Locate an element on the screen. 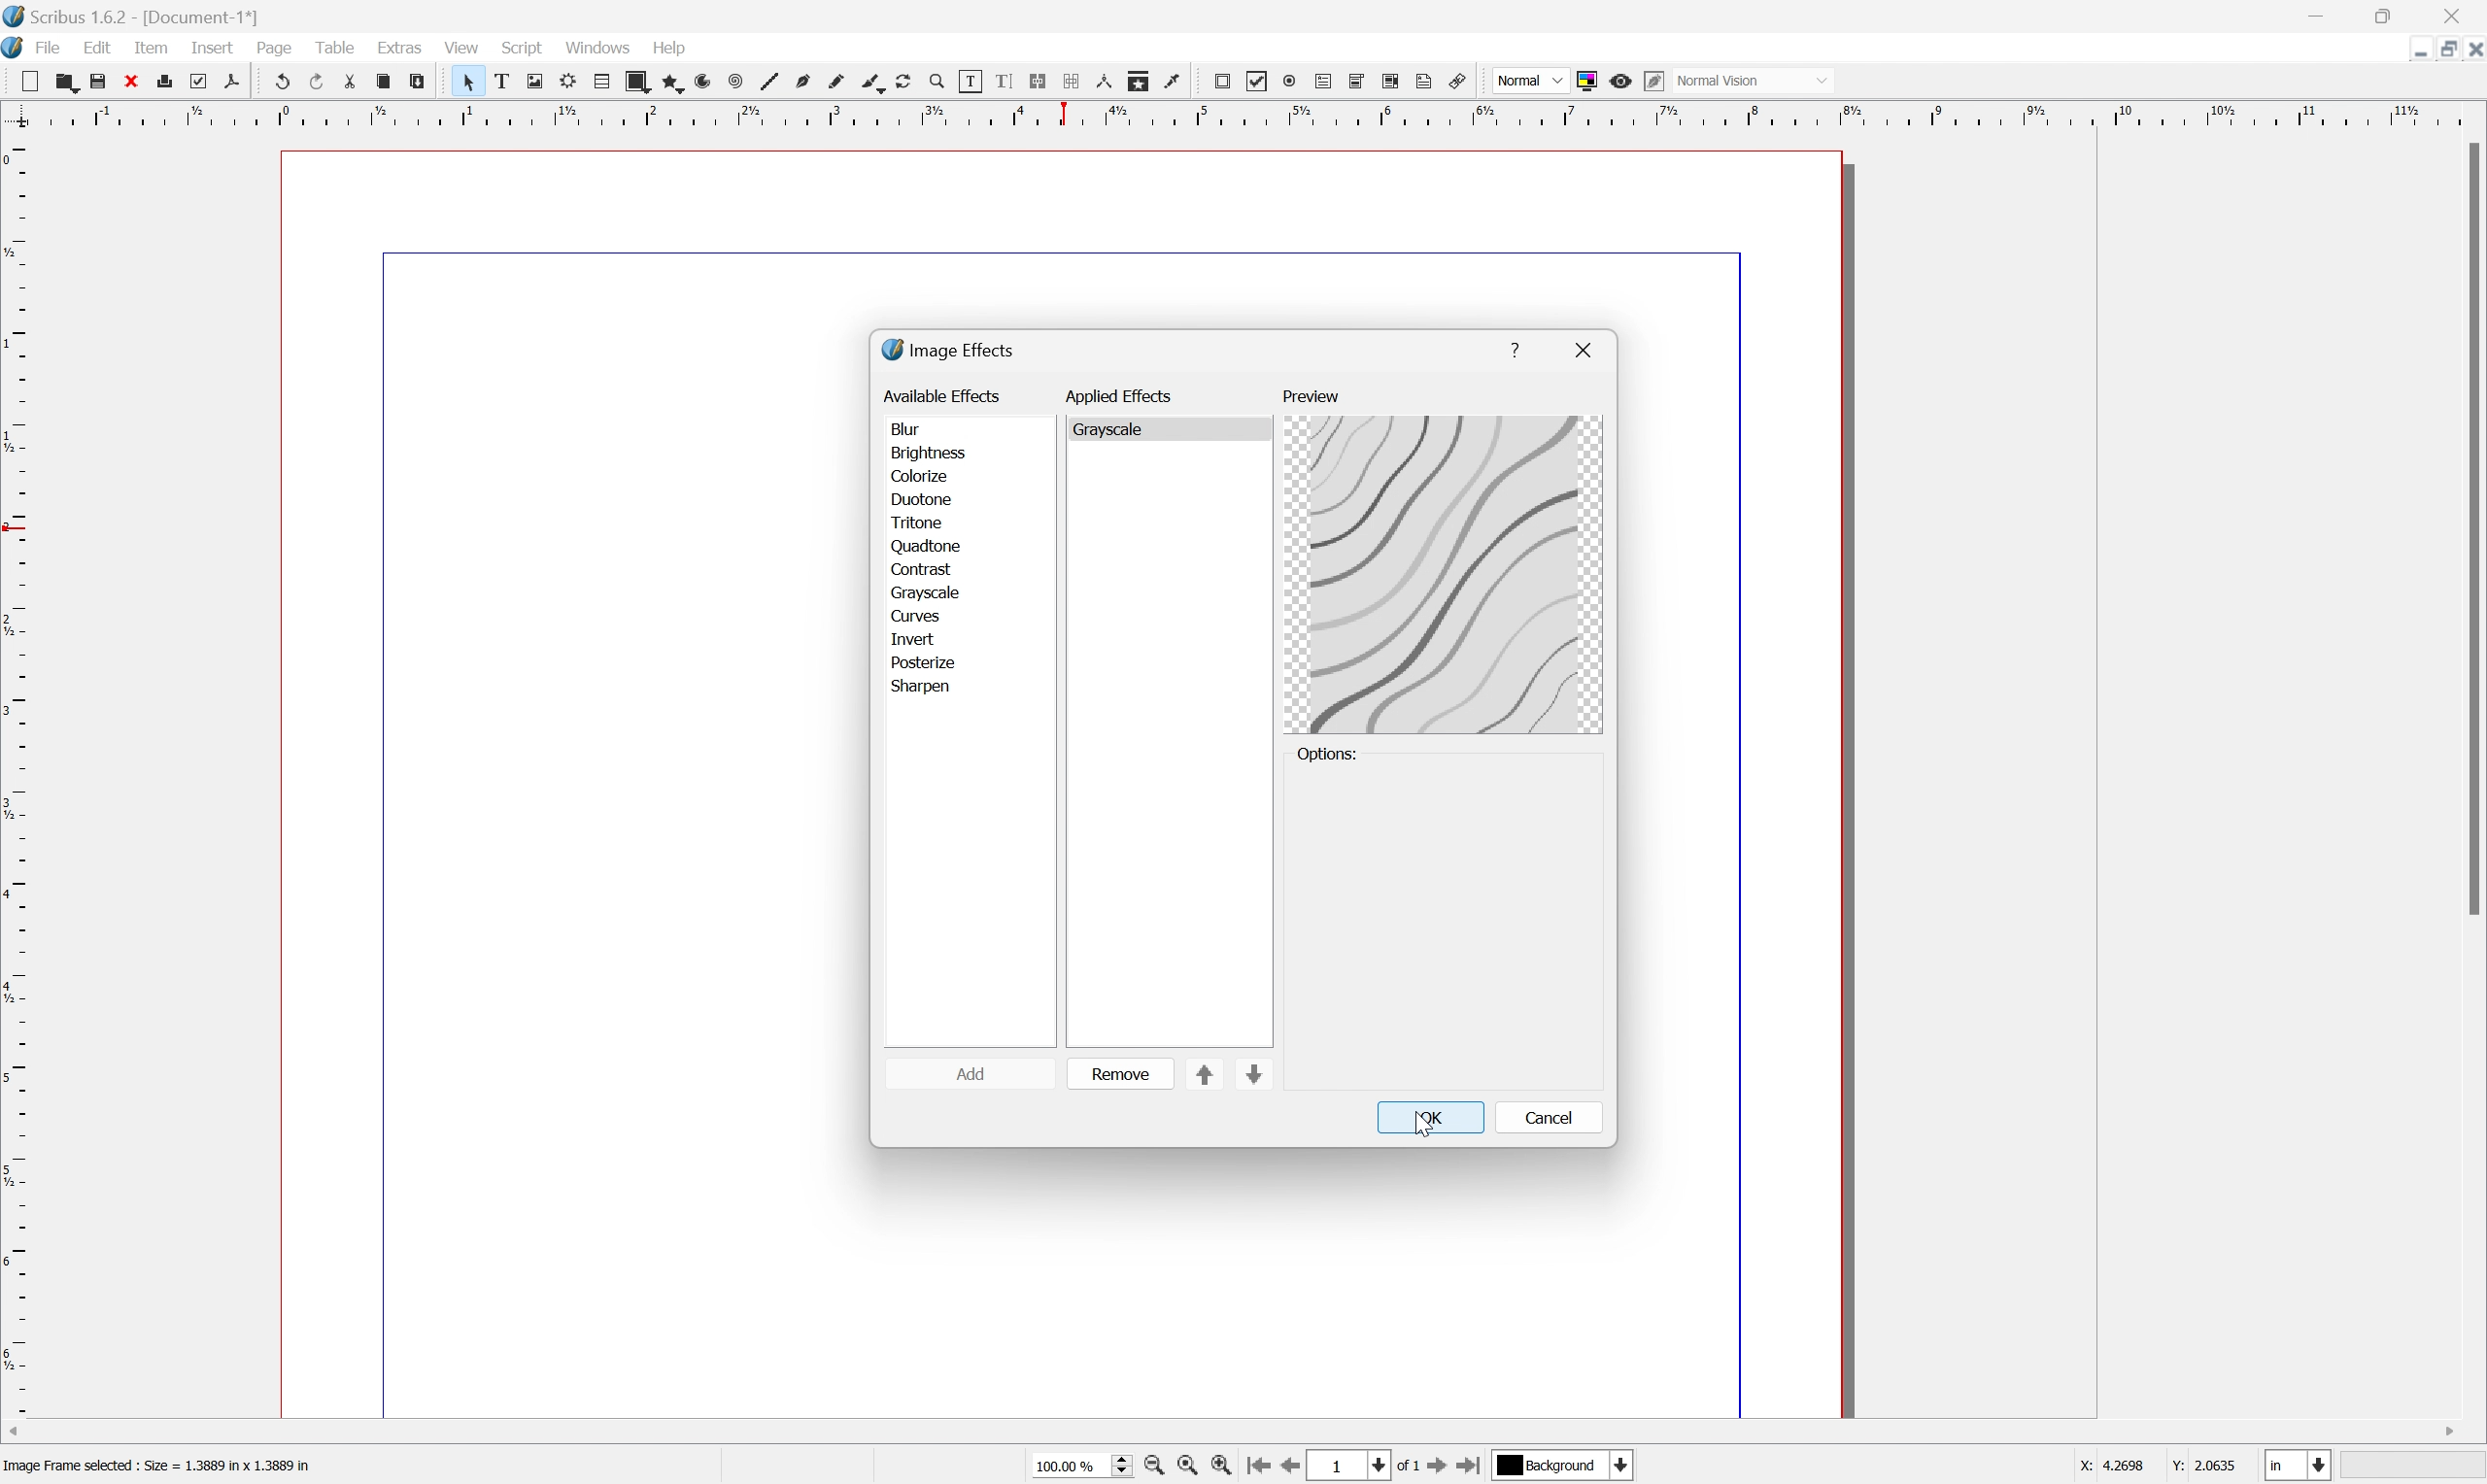  Table is located at coordinates (609, 81).